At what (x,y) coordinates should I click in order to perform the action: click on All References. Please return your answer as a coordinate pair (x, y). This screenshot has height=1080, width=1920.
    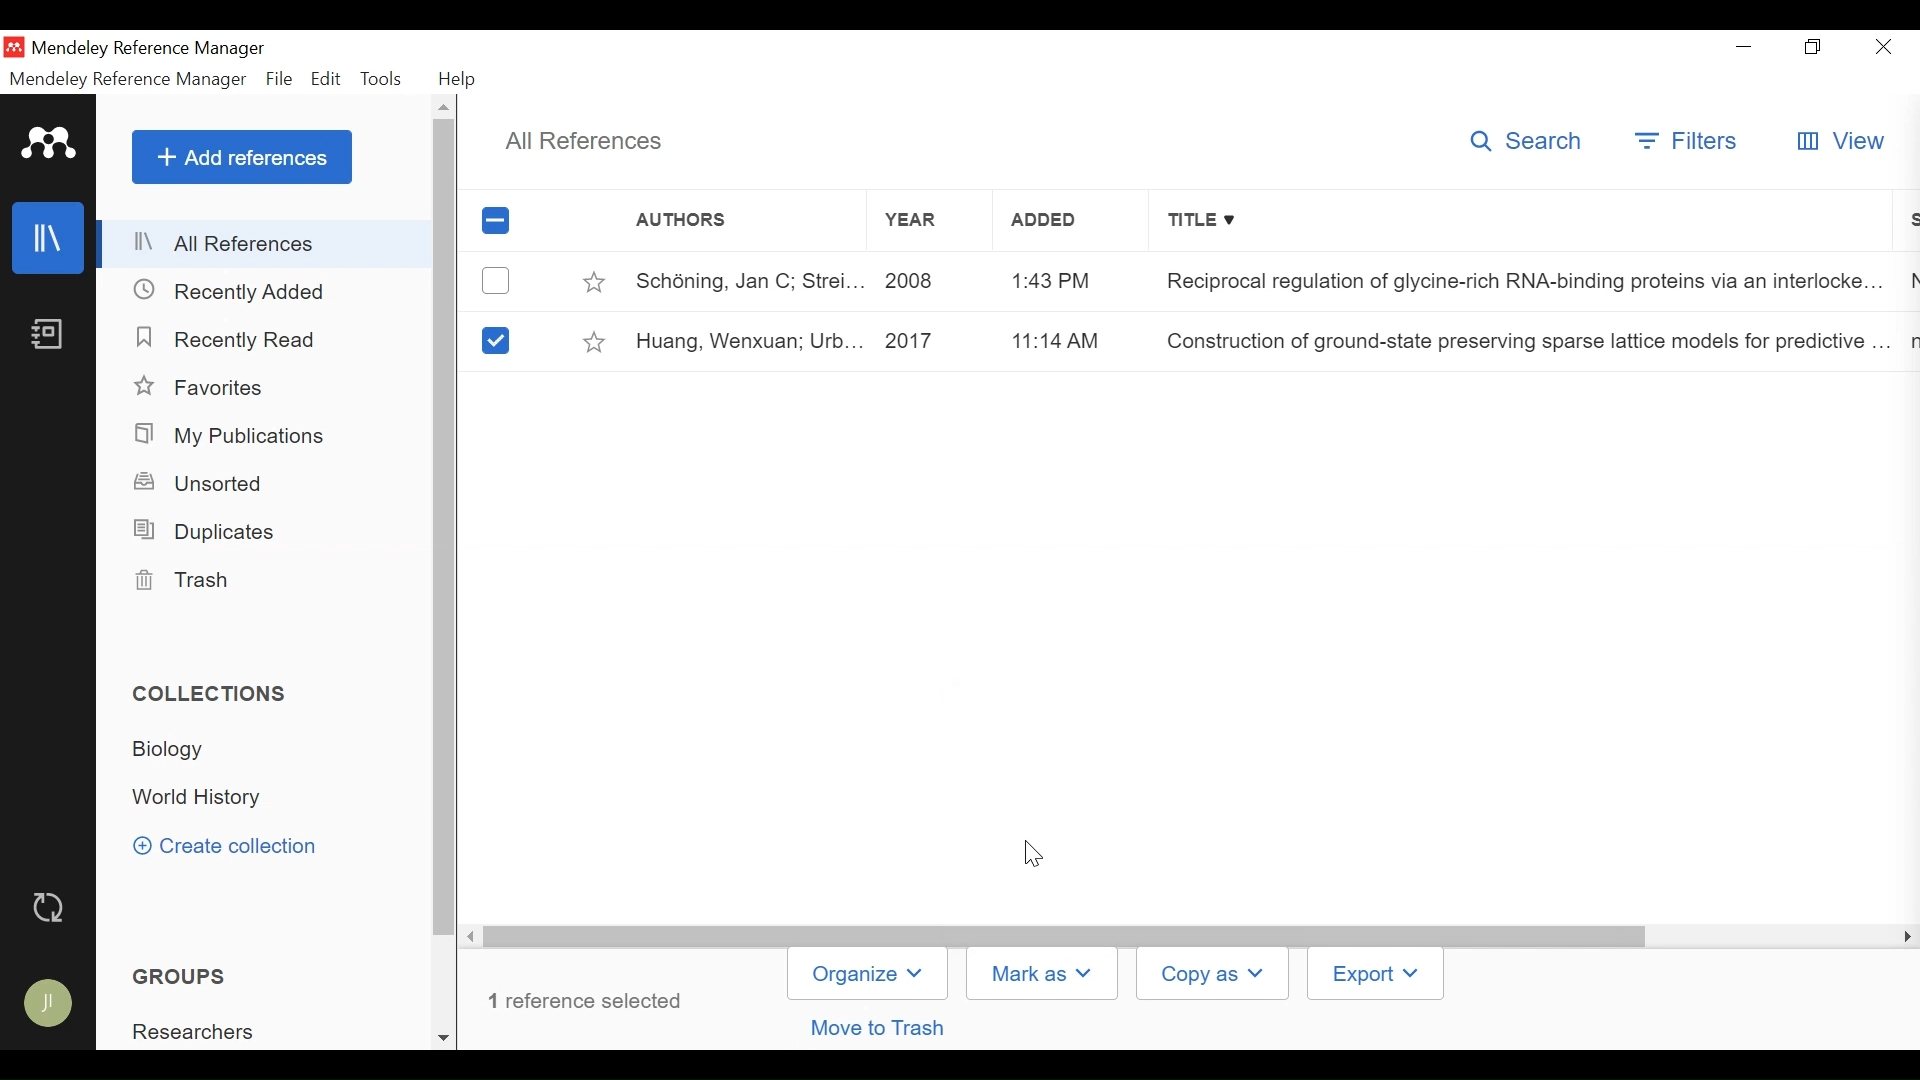
    Looking at the image, I should click on (266, 244).